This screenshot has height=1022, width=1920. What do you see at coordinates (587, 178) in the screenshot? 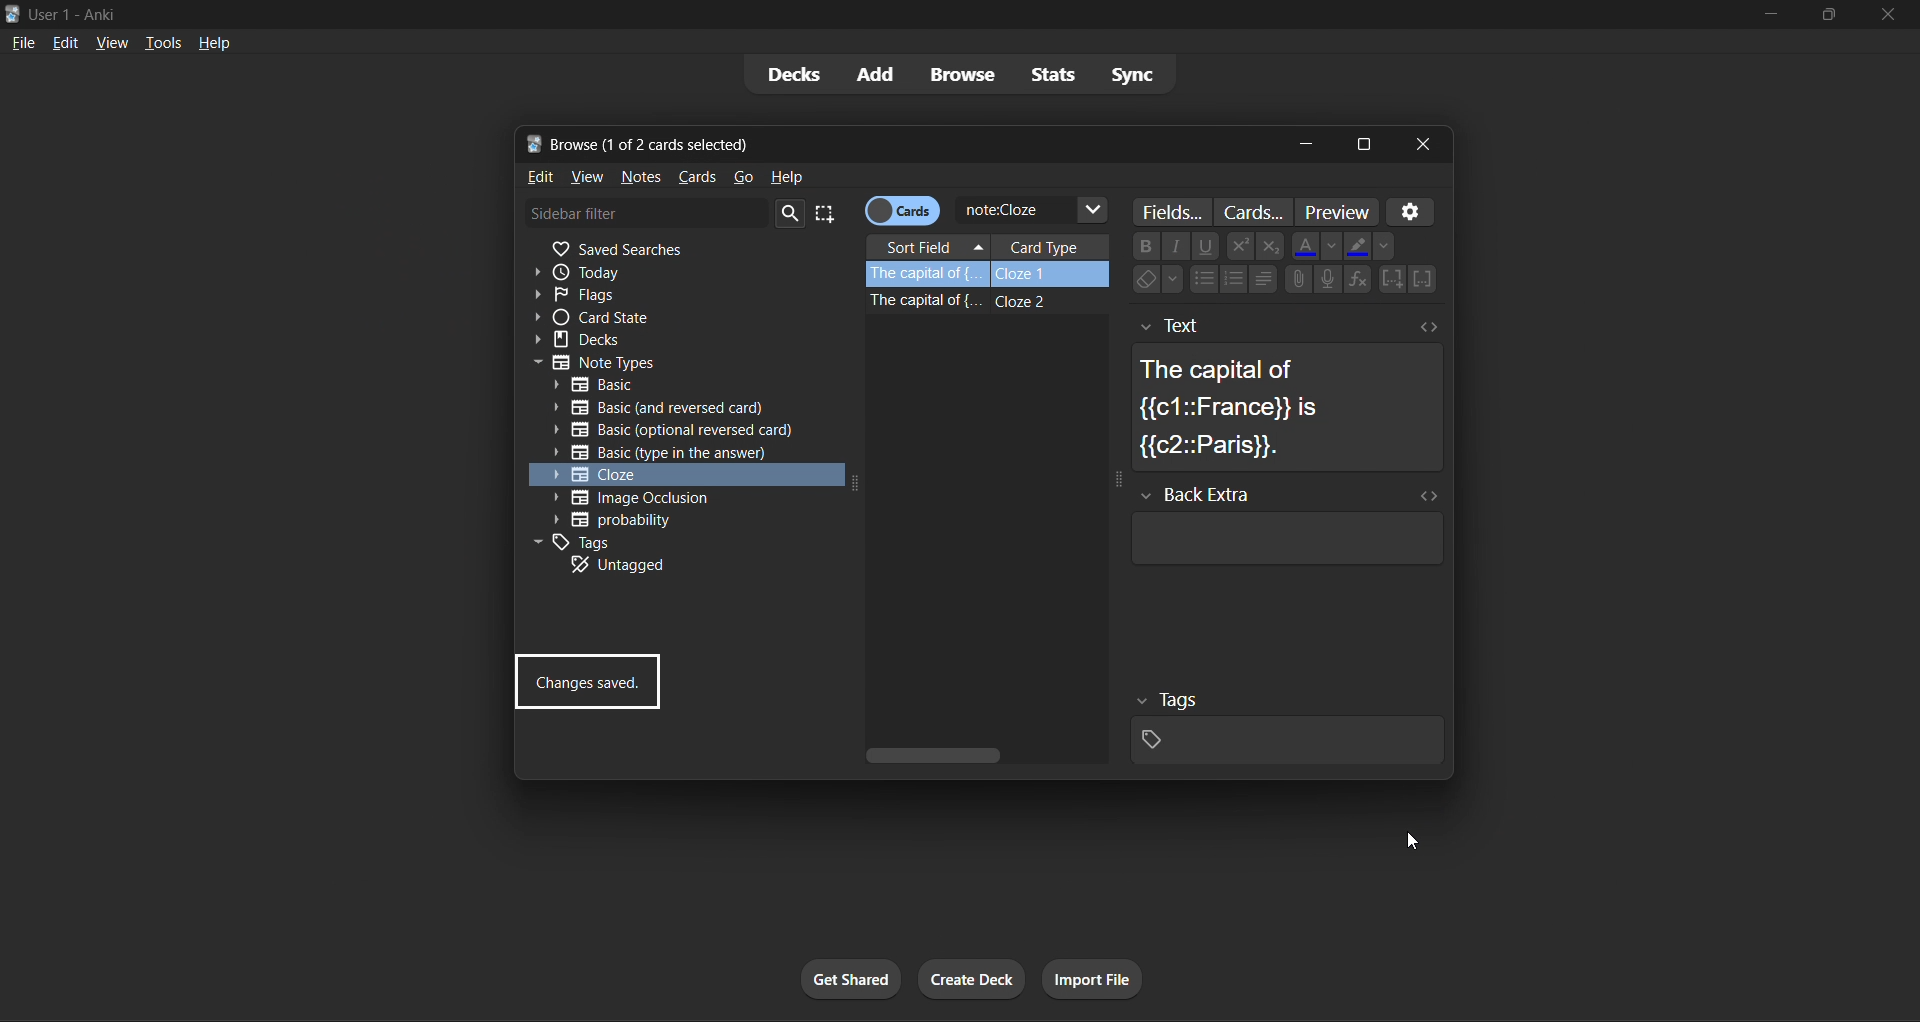
I see `view` at bounding box center [587, 178].